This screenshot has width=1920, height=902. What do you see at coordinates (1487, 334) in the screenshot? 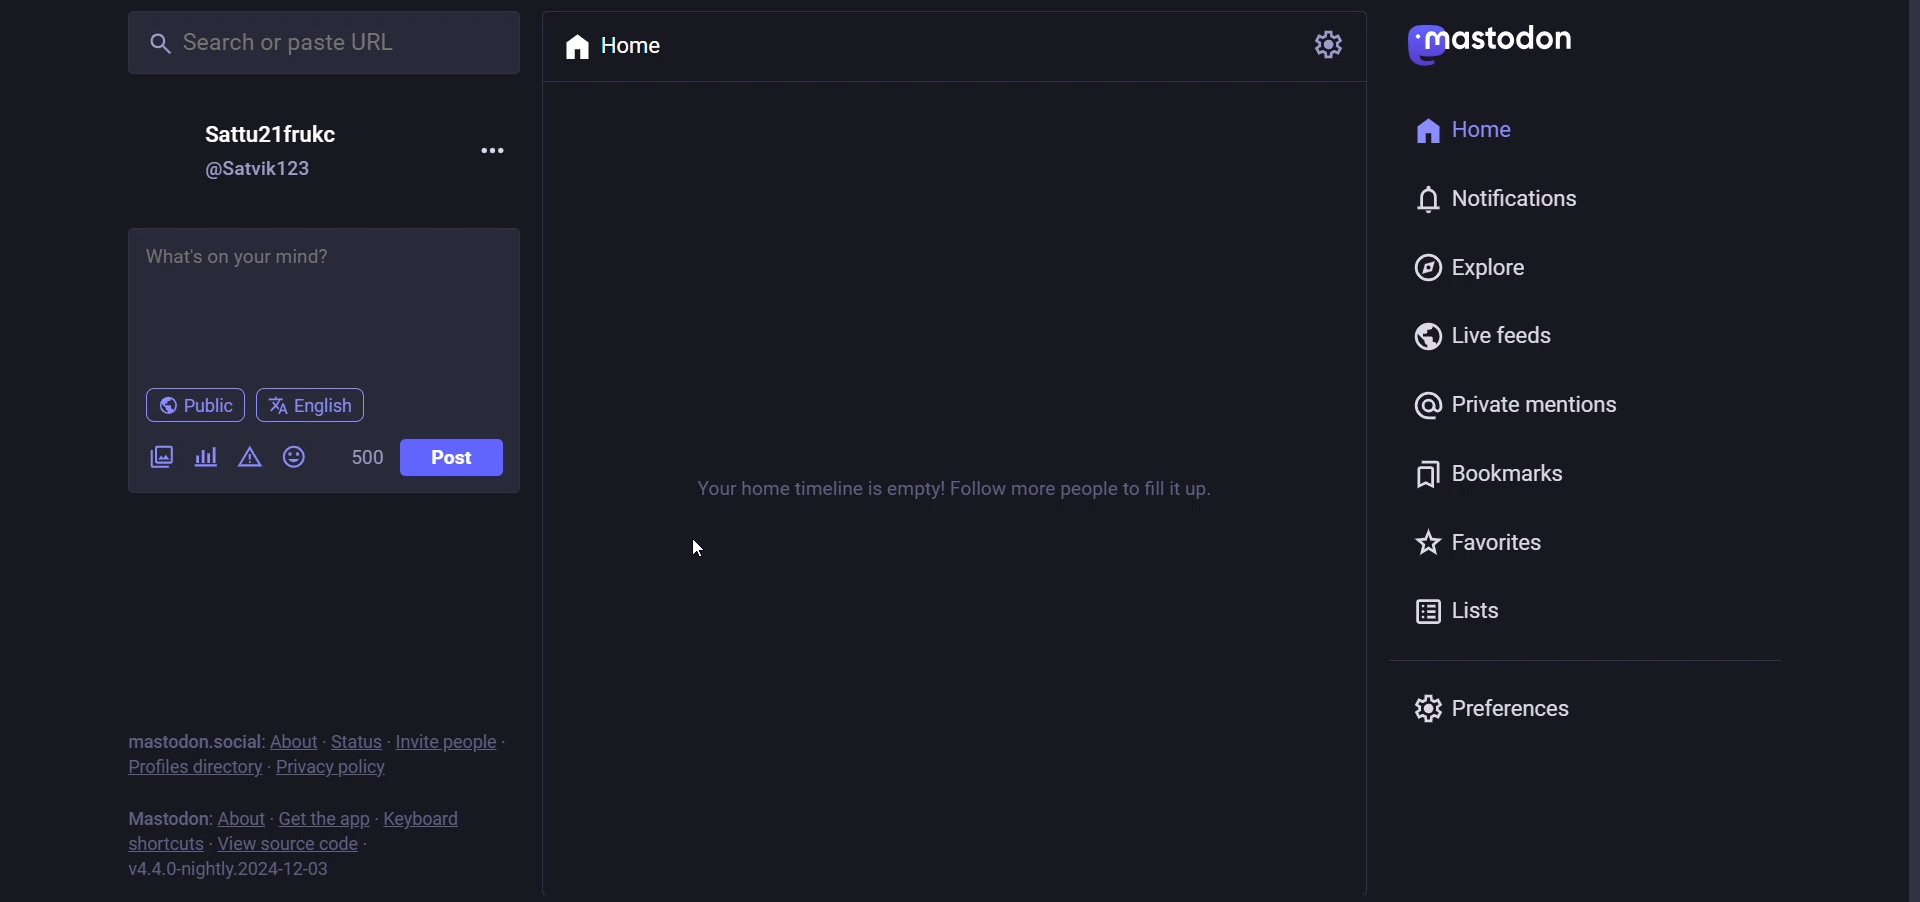
I see `live feed` at bounding box center [1487, 334].